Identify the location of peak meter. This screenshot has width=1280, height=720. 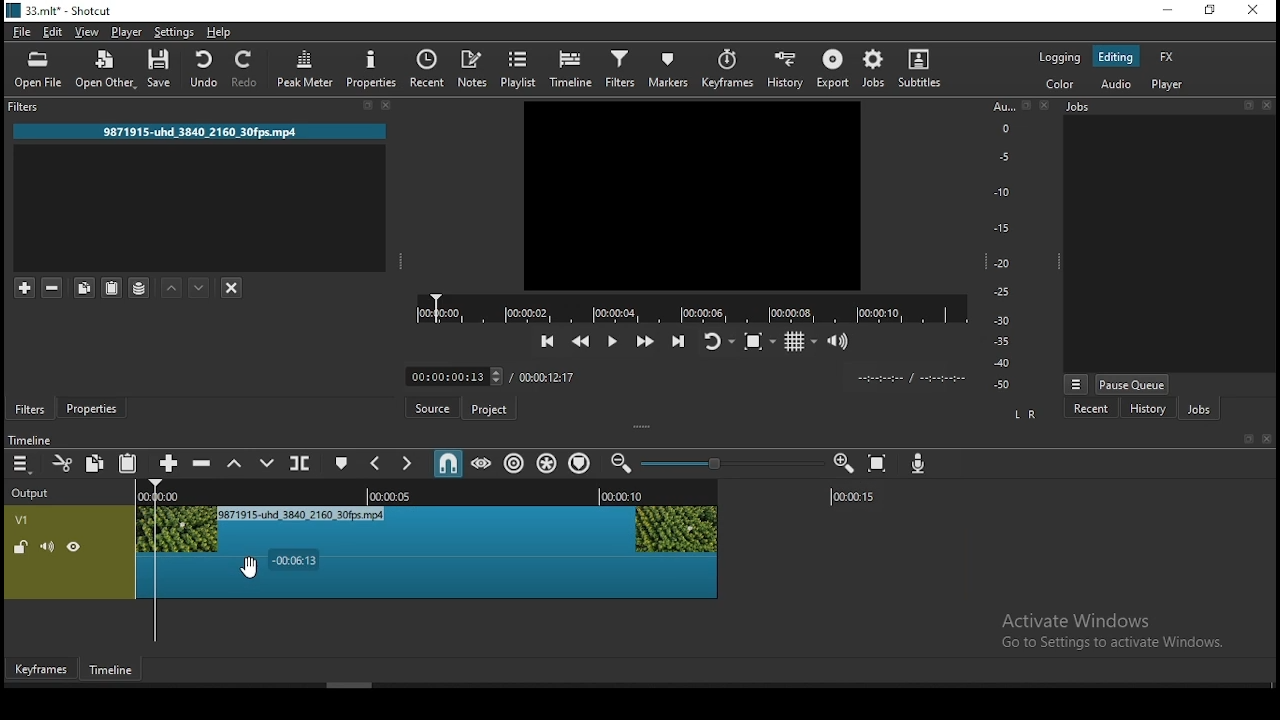
(305, 70).